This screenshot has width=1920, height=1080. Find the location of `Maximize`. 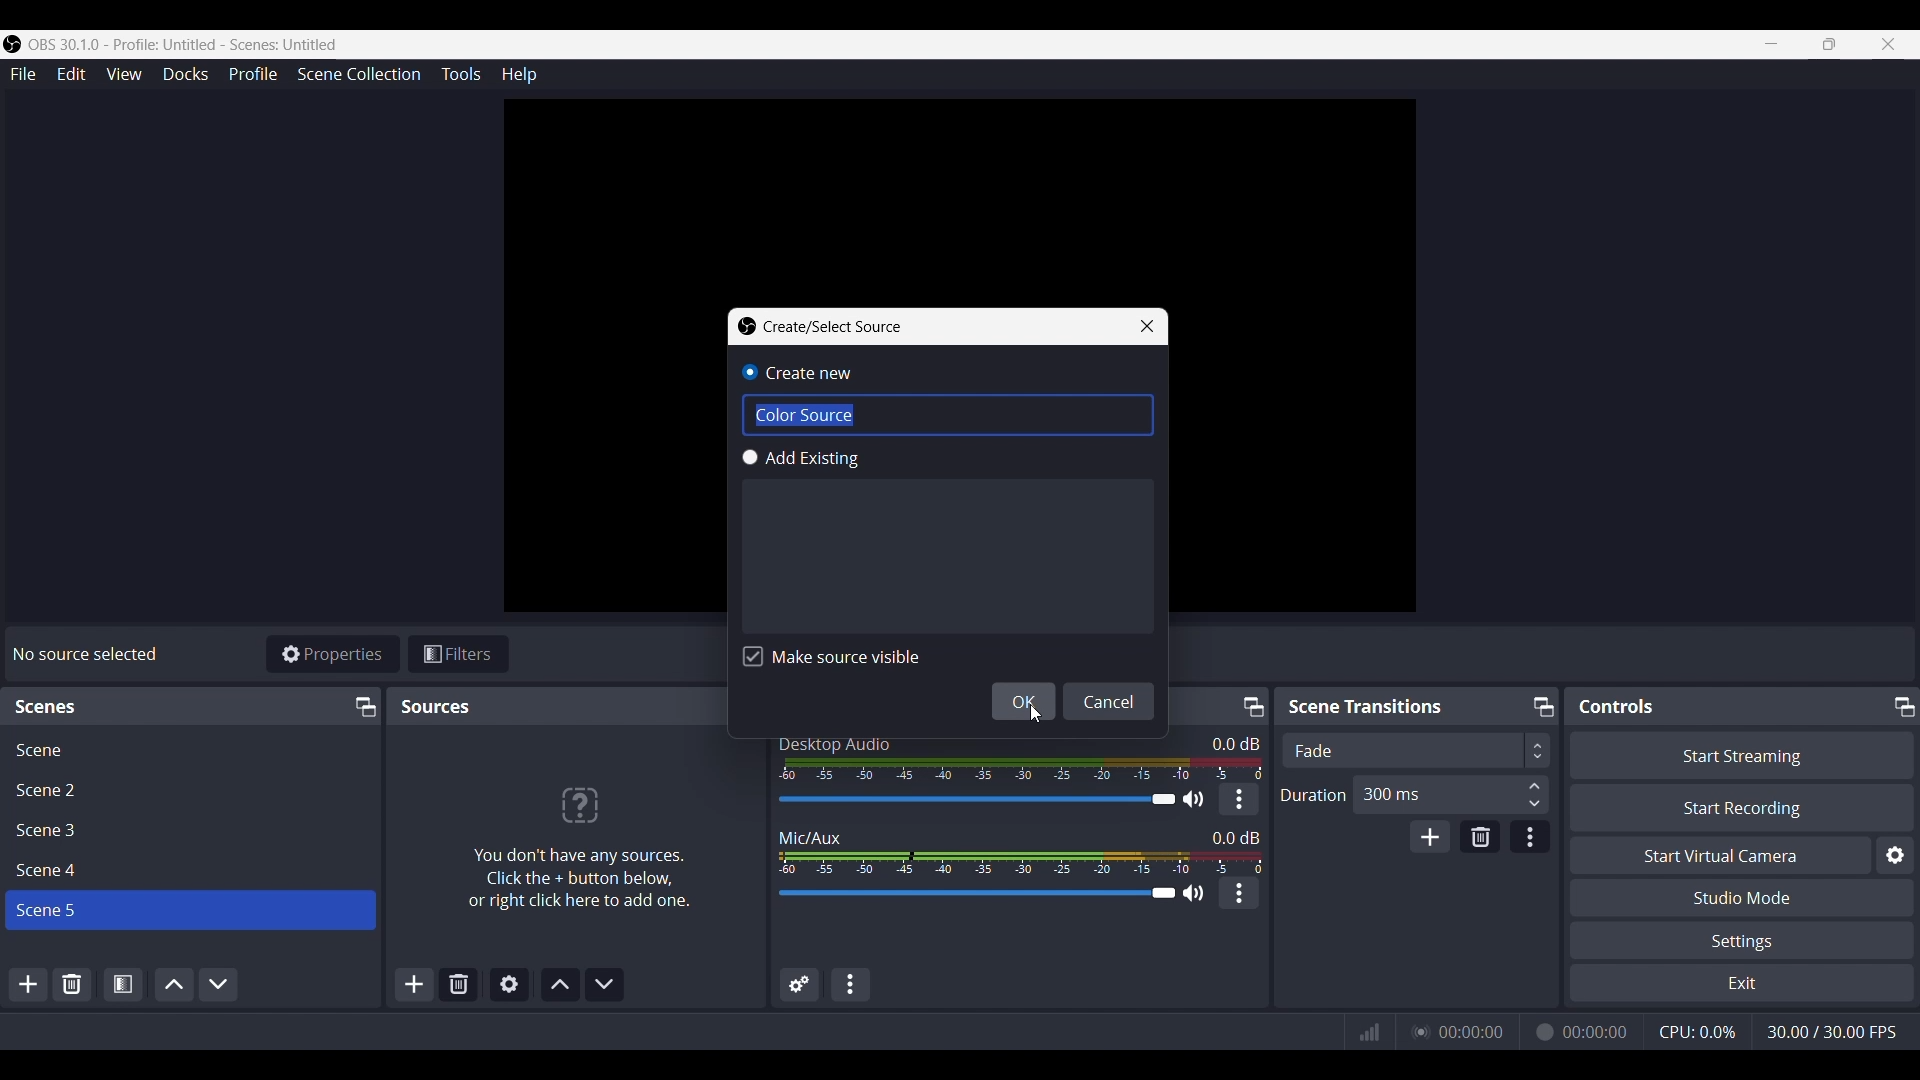

Maximize is located at coordinates (1828, 45).